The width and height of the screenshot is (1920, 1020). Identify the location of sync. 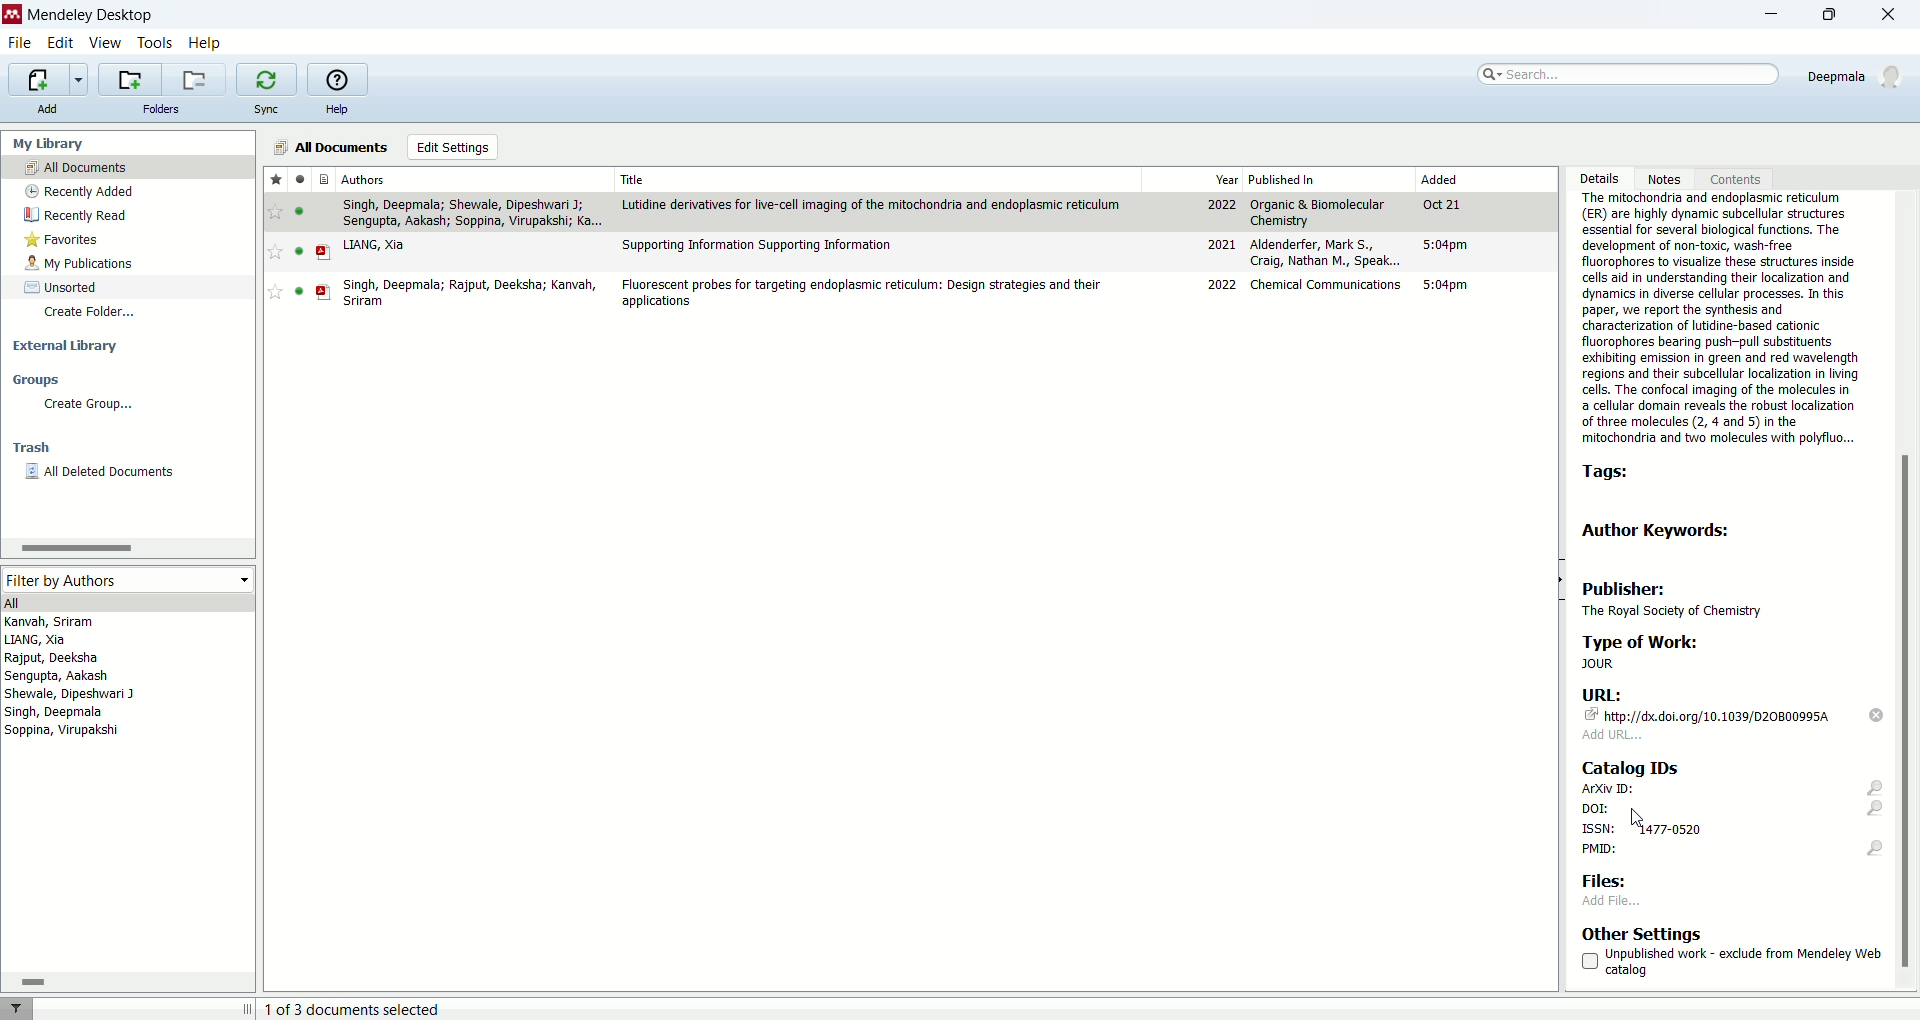
(265, 109).